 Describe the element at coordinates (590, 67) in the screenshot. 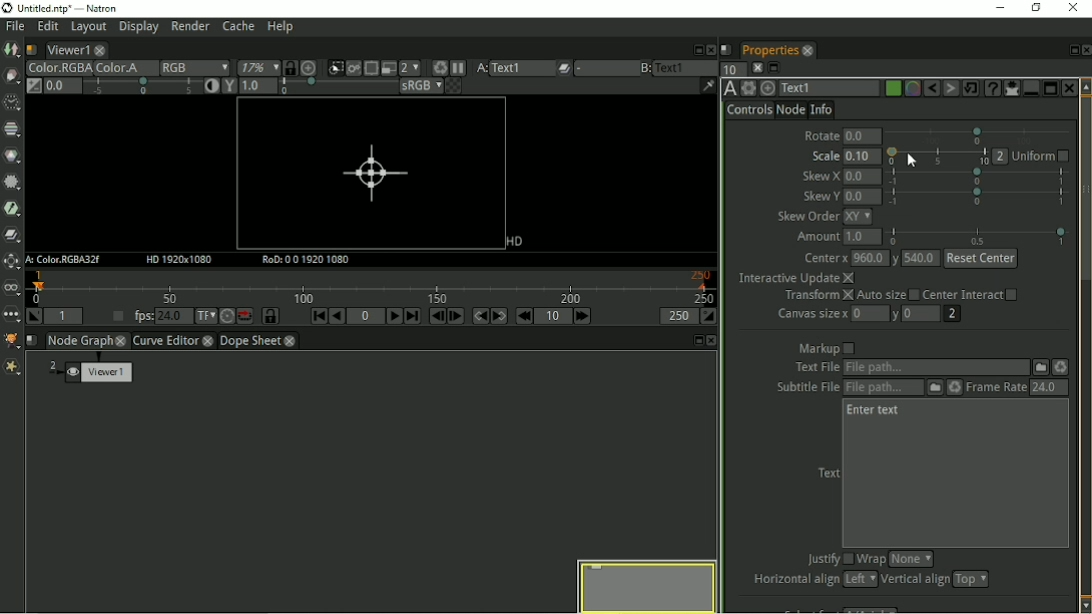

I see `Operations applied between viewer inputs A and B` at that location.